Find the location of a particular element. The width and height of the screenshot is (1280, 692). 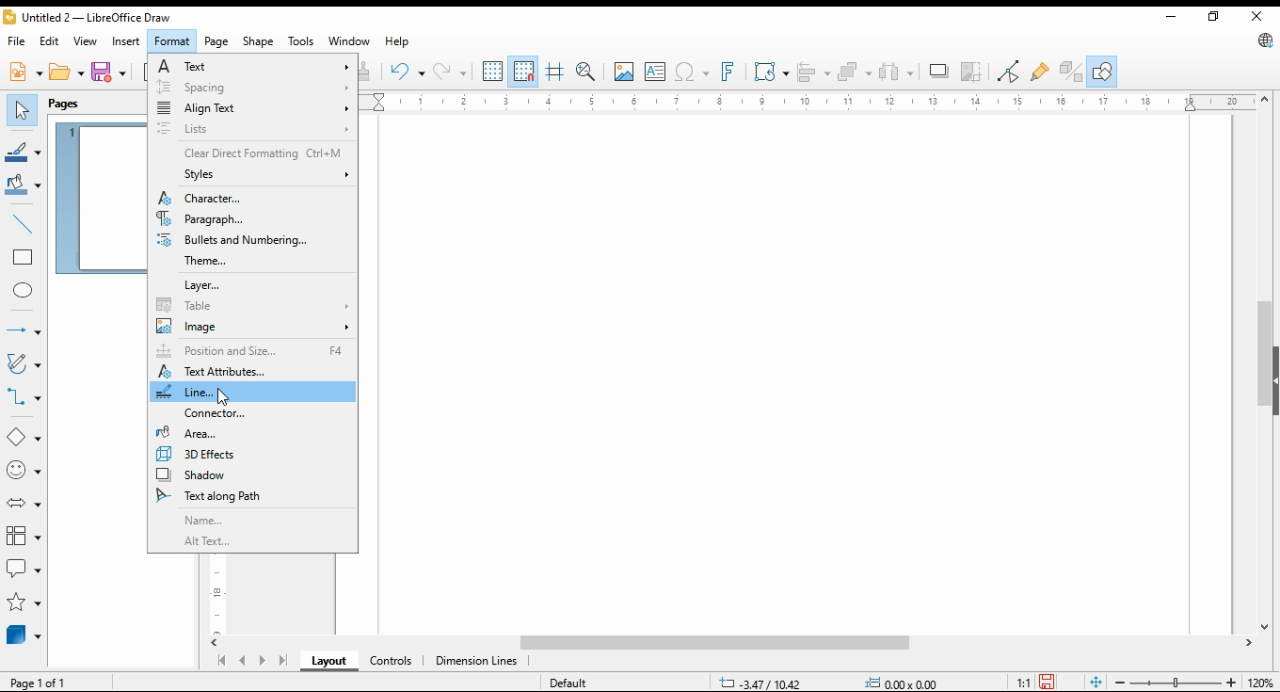

close window is located at coordinates (1258, 16).